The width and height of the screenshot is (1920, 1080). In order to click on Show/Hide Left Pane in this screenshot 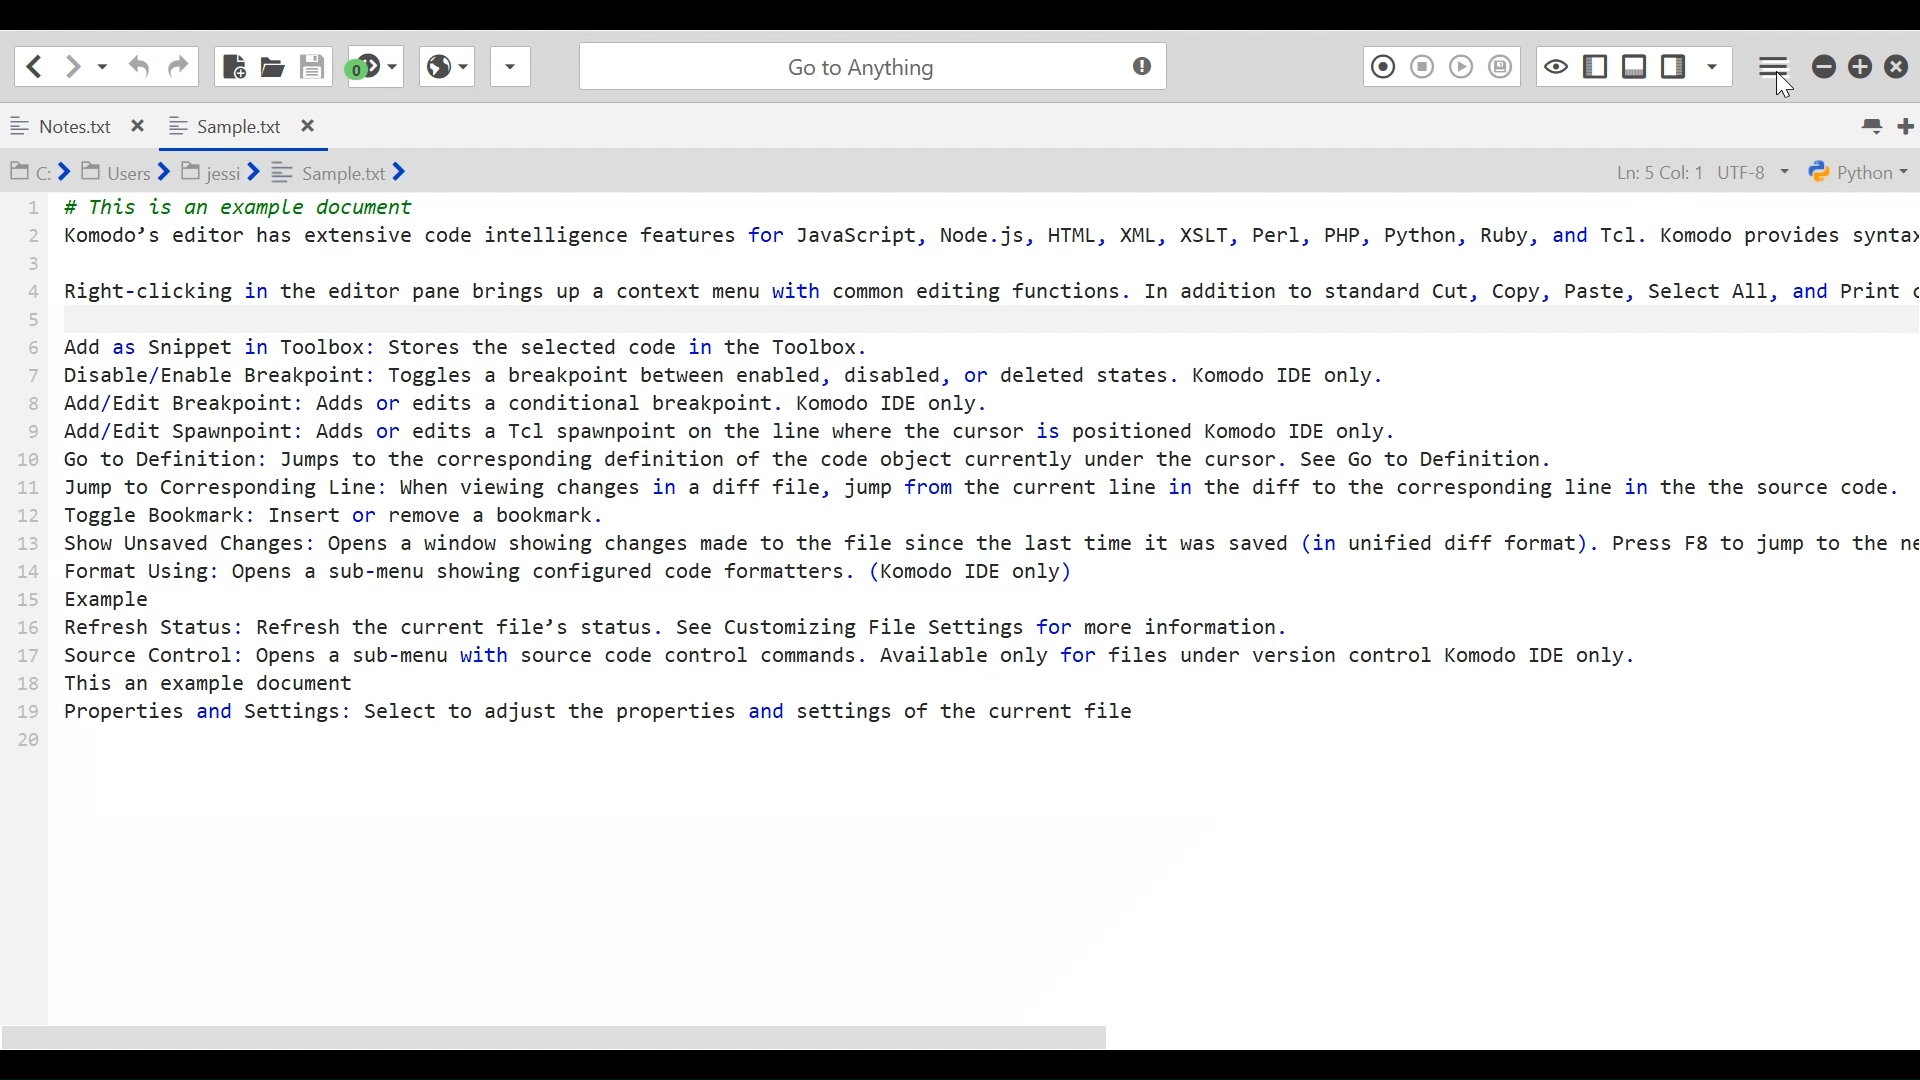, I will do `click(1673, 65)`.